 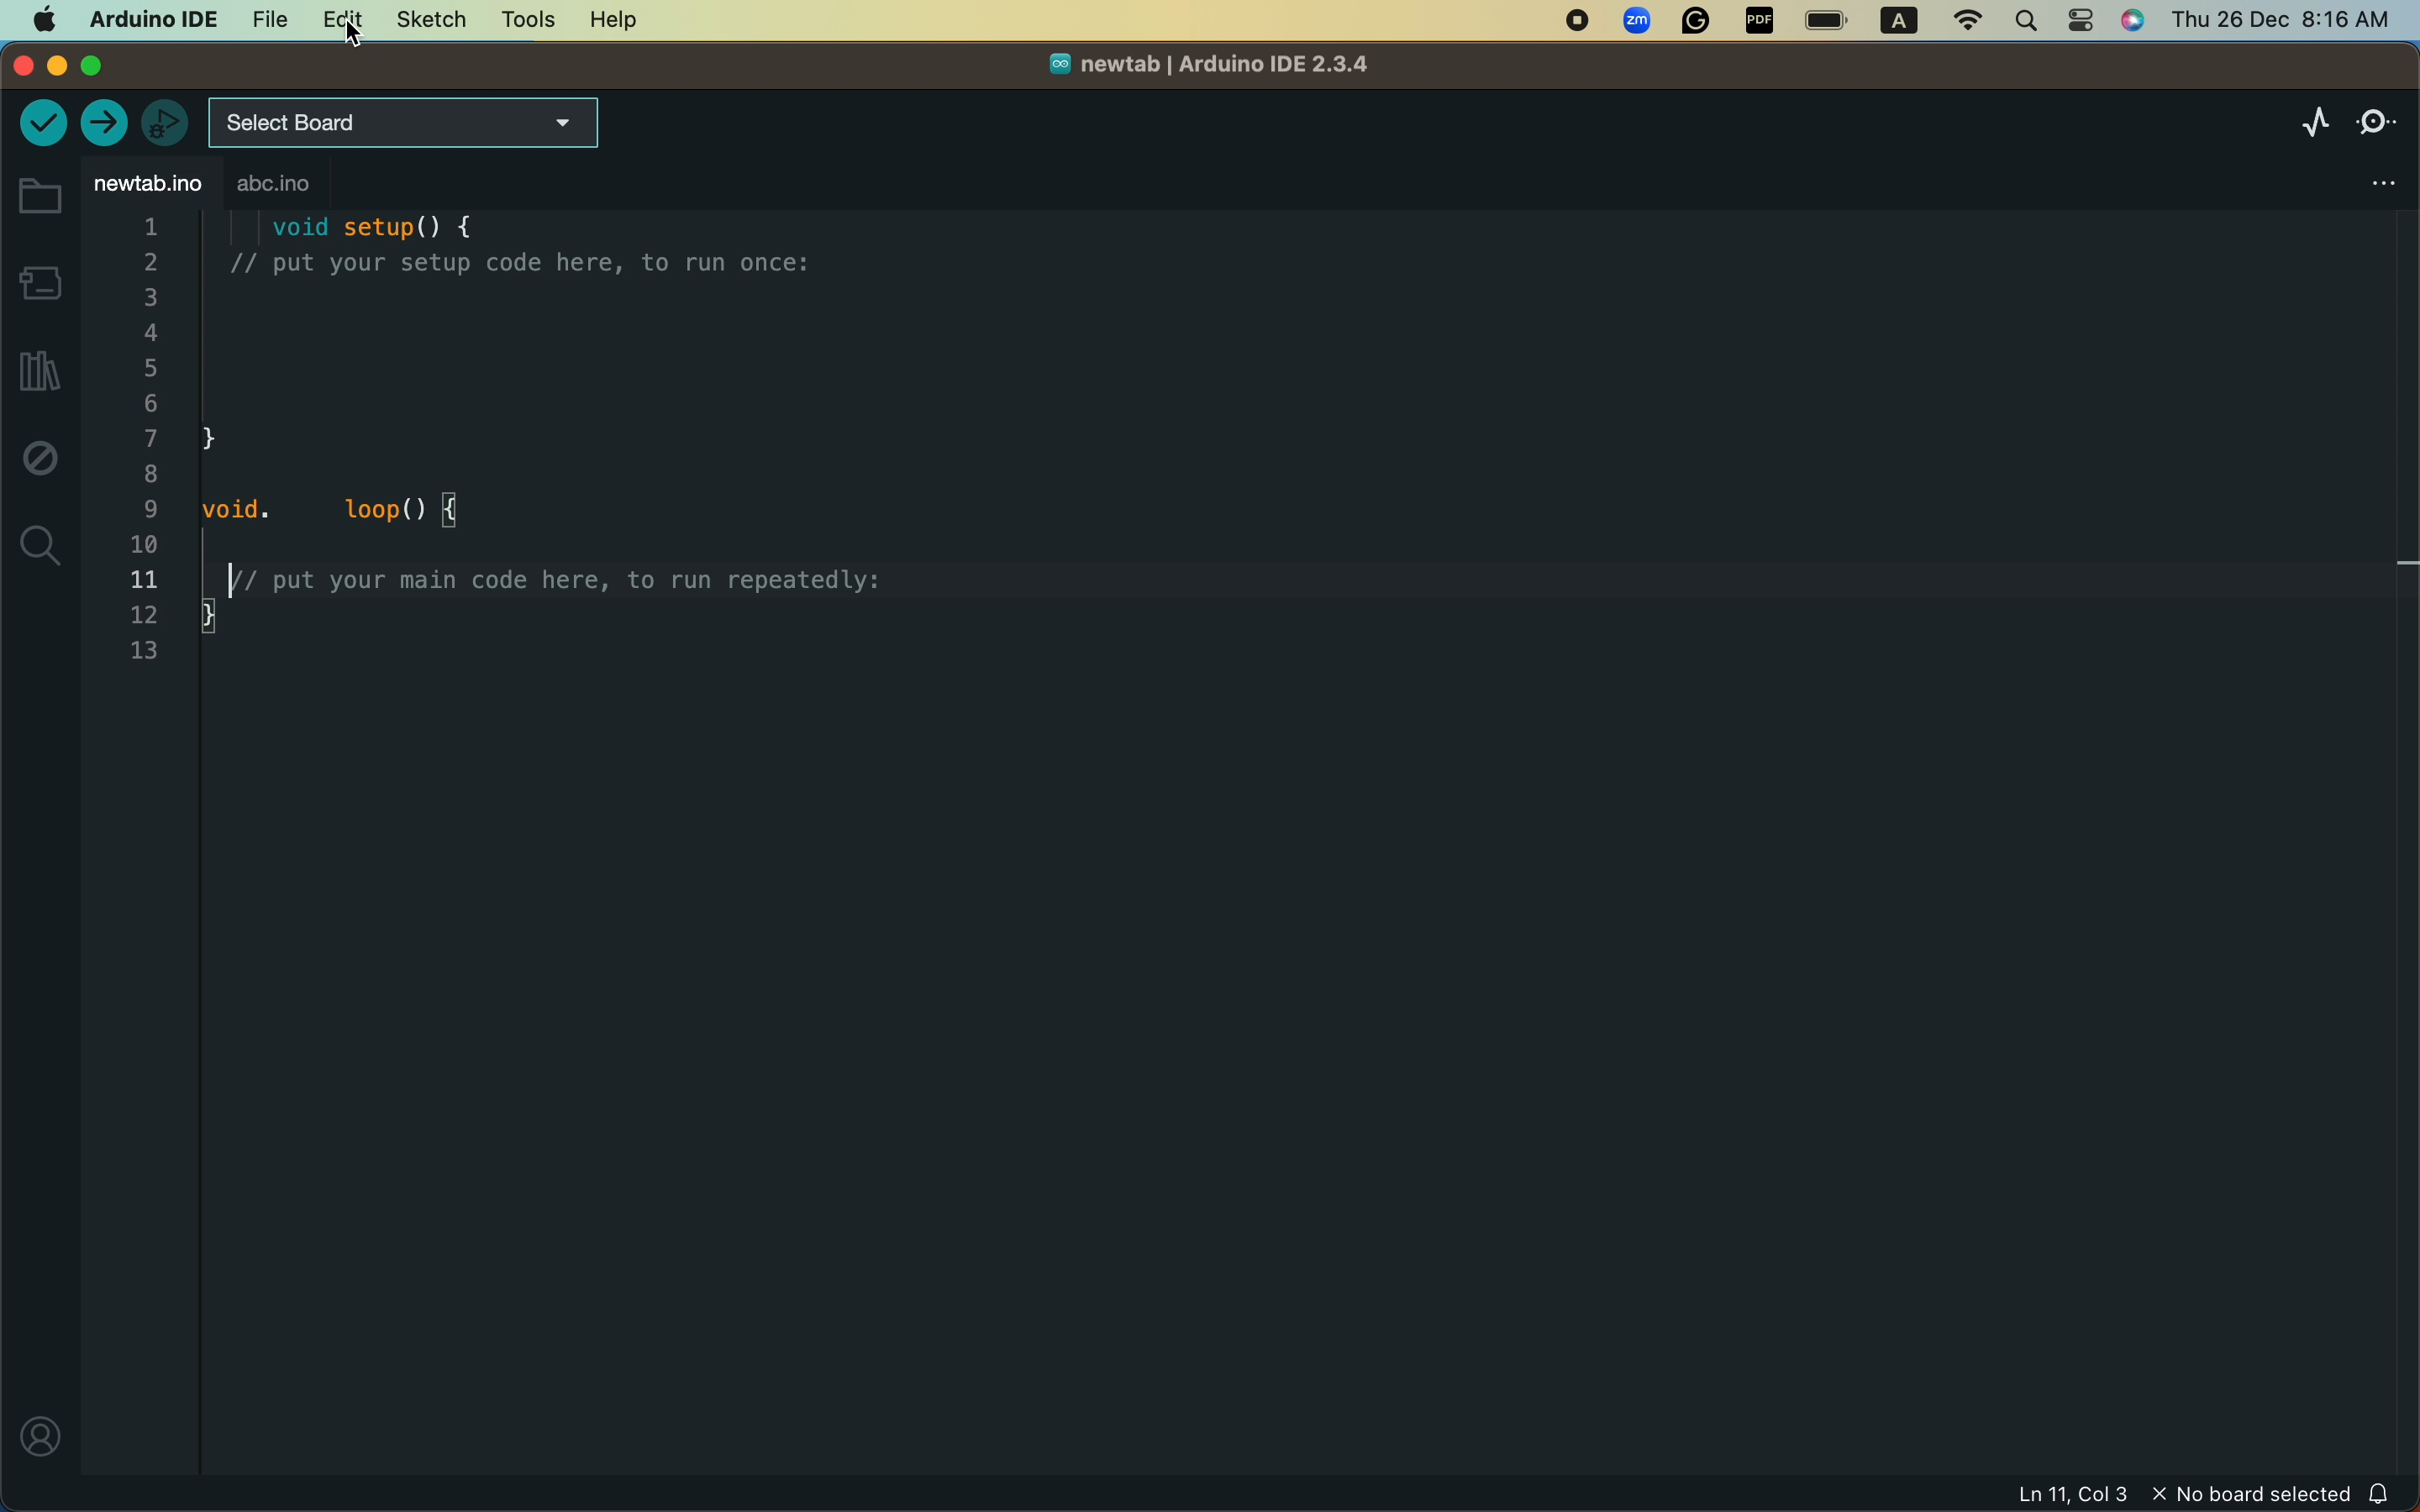 I want to click on notification, so click(x=2380, y=1493).